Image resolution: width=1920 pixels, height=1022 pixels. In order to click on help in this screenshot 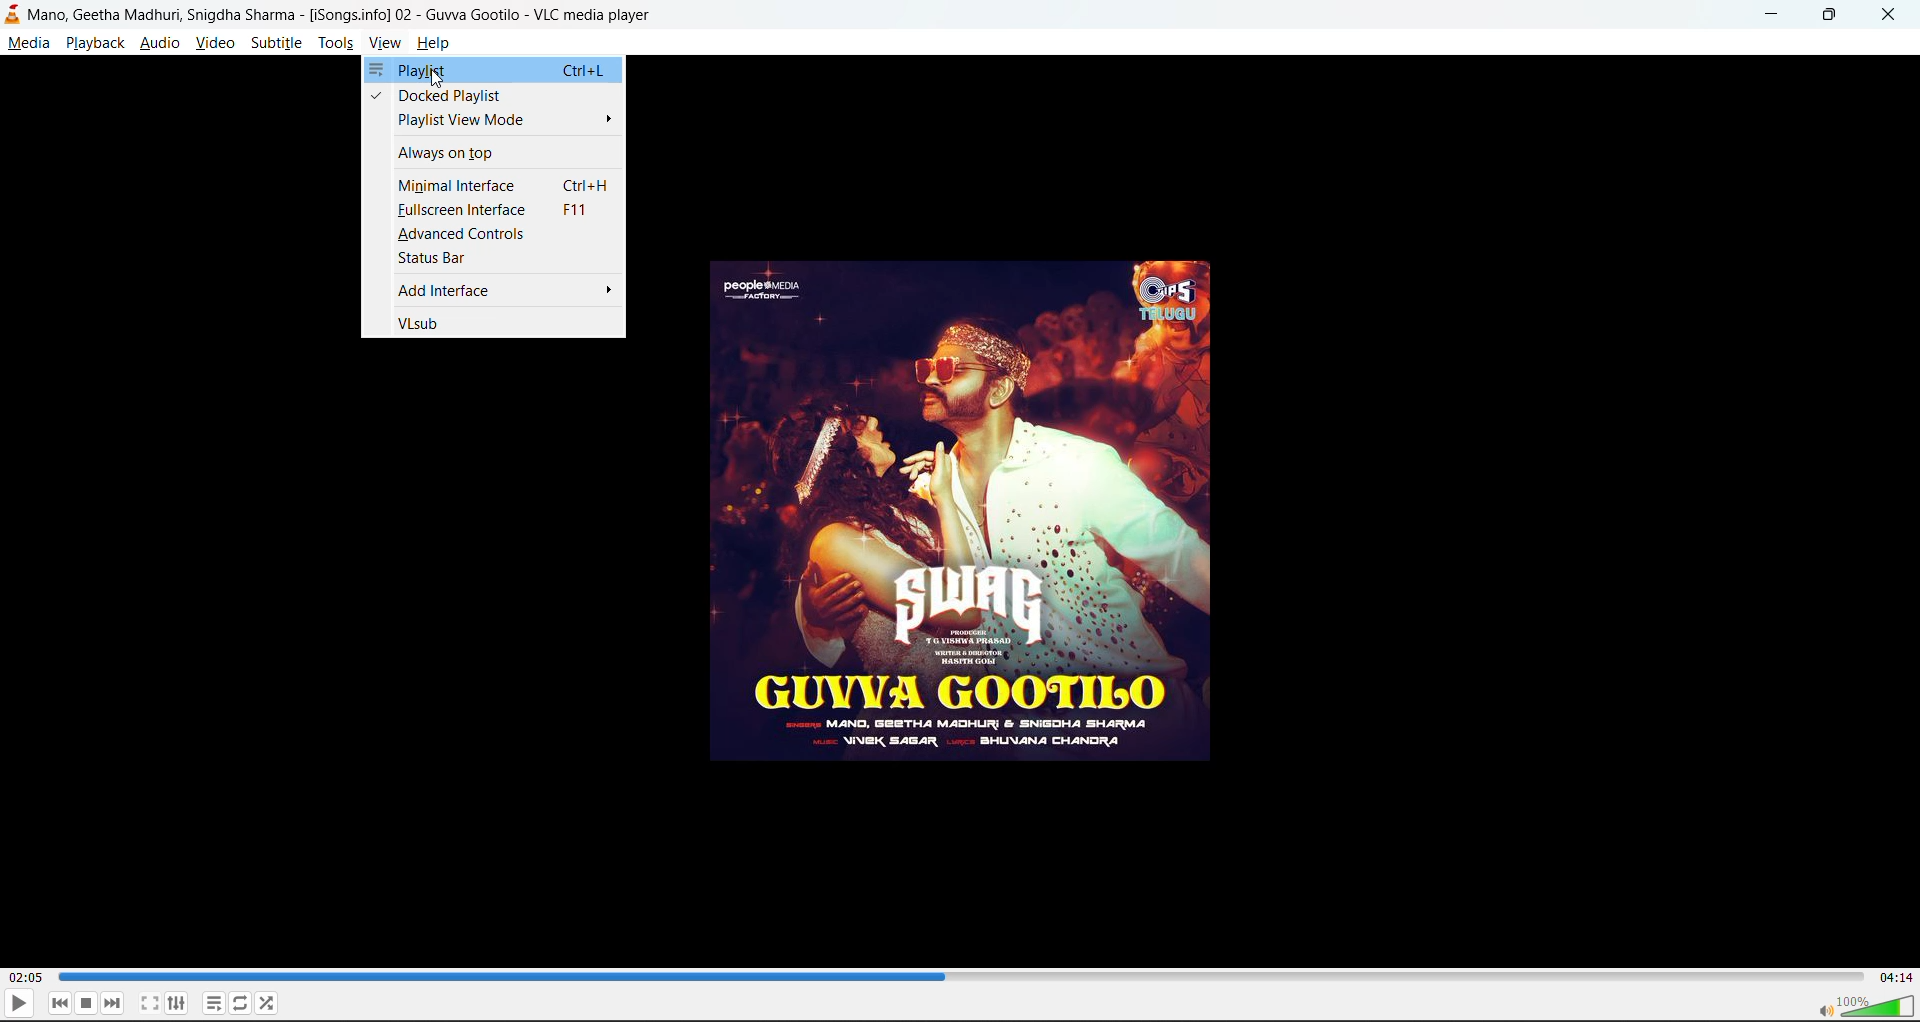, I will do `click(433, 42)`.